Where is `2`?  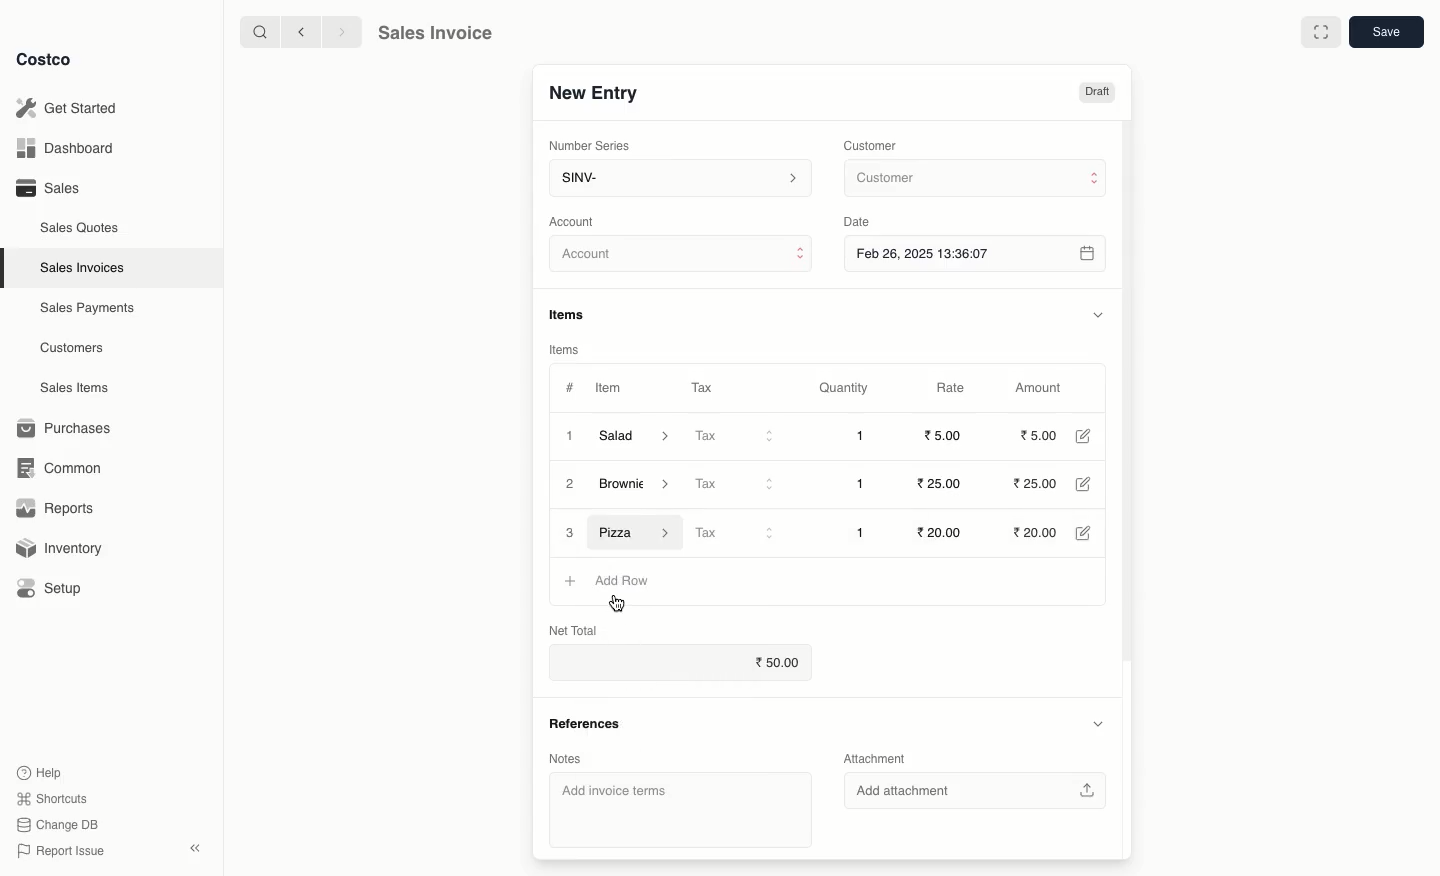 2 is located at coordinates (571, 485).